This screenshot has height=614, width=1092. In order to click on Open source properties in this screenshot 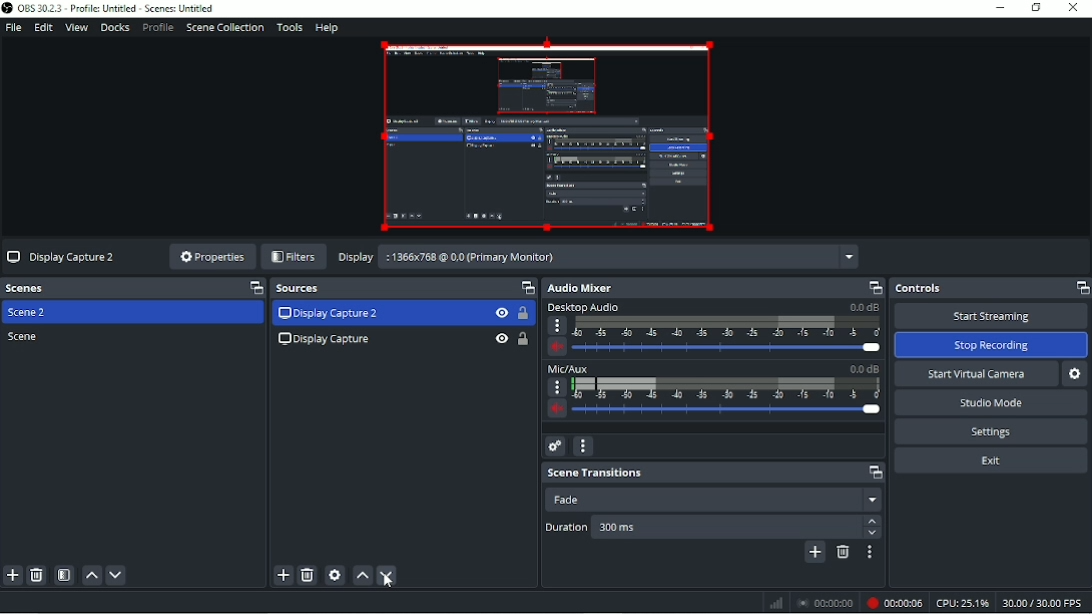, I will do `click(334, 575)`.